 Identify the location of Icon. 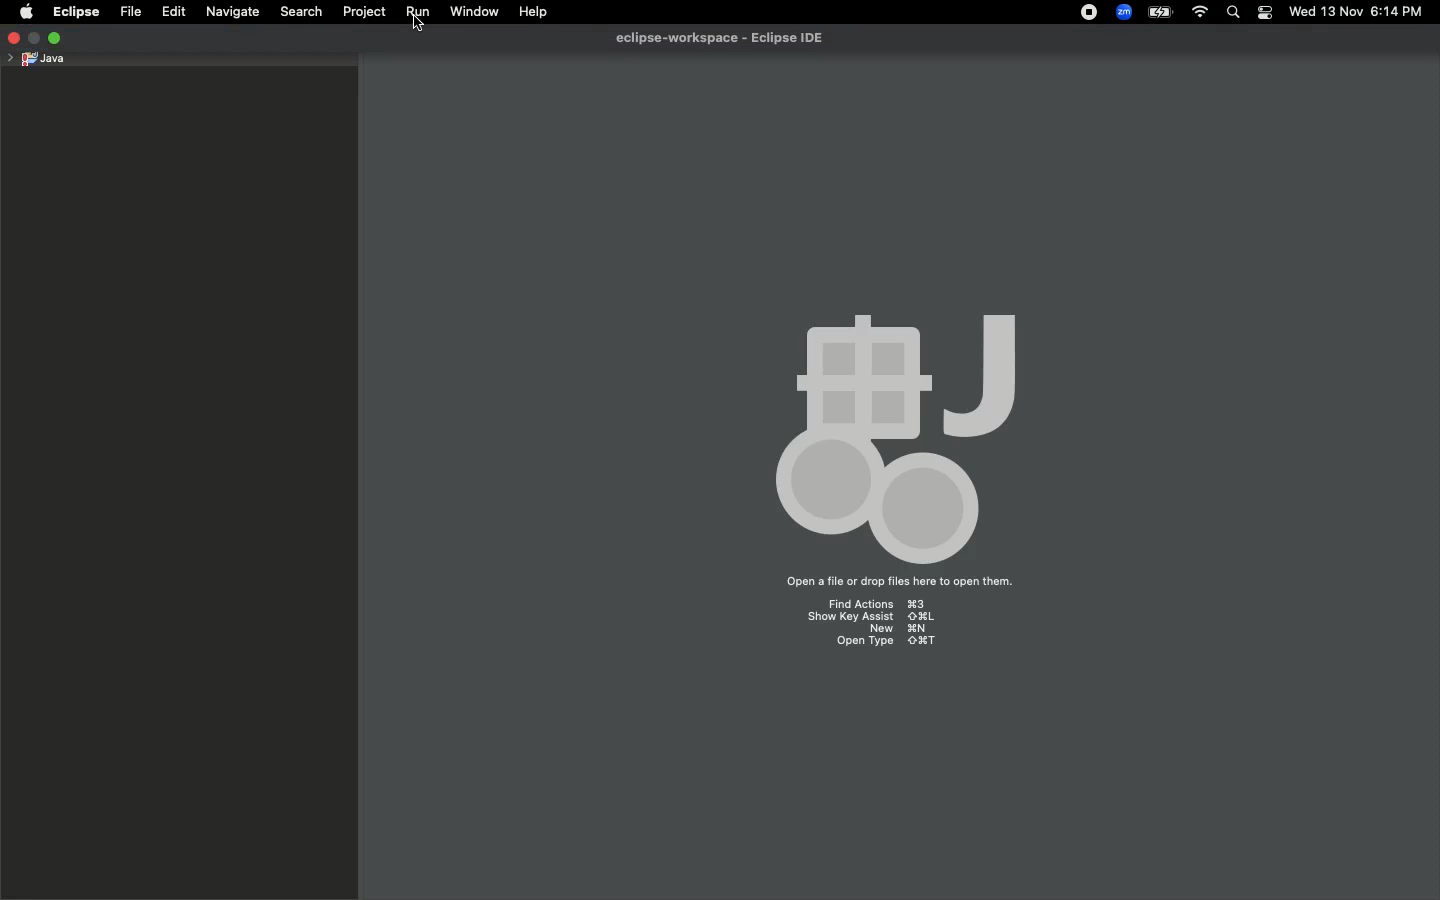
(898, 437).